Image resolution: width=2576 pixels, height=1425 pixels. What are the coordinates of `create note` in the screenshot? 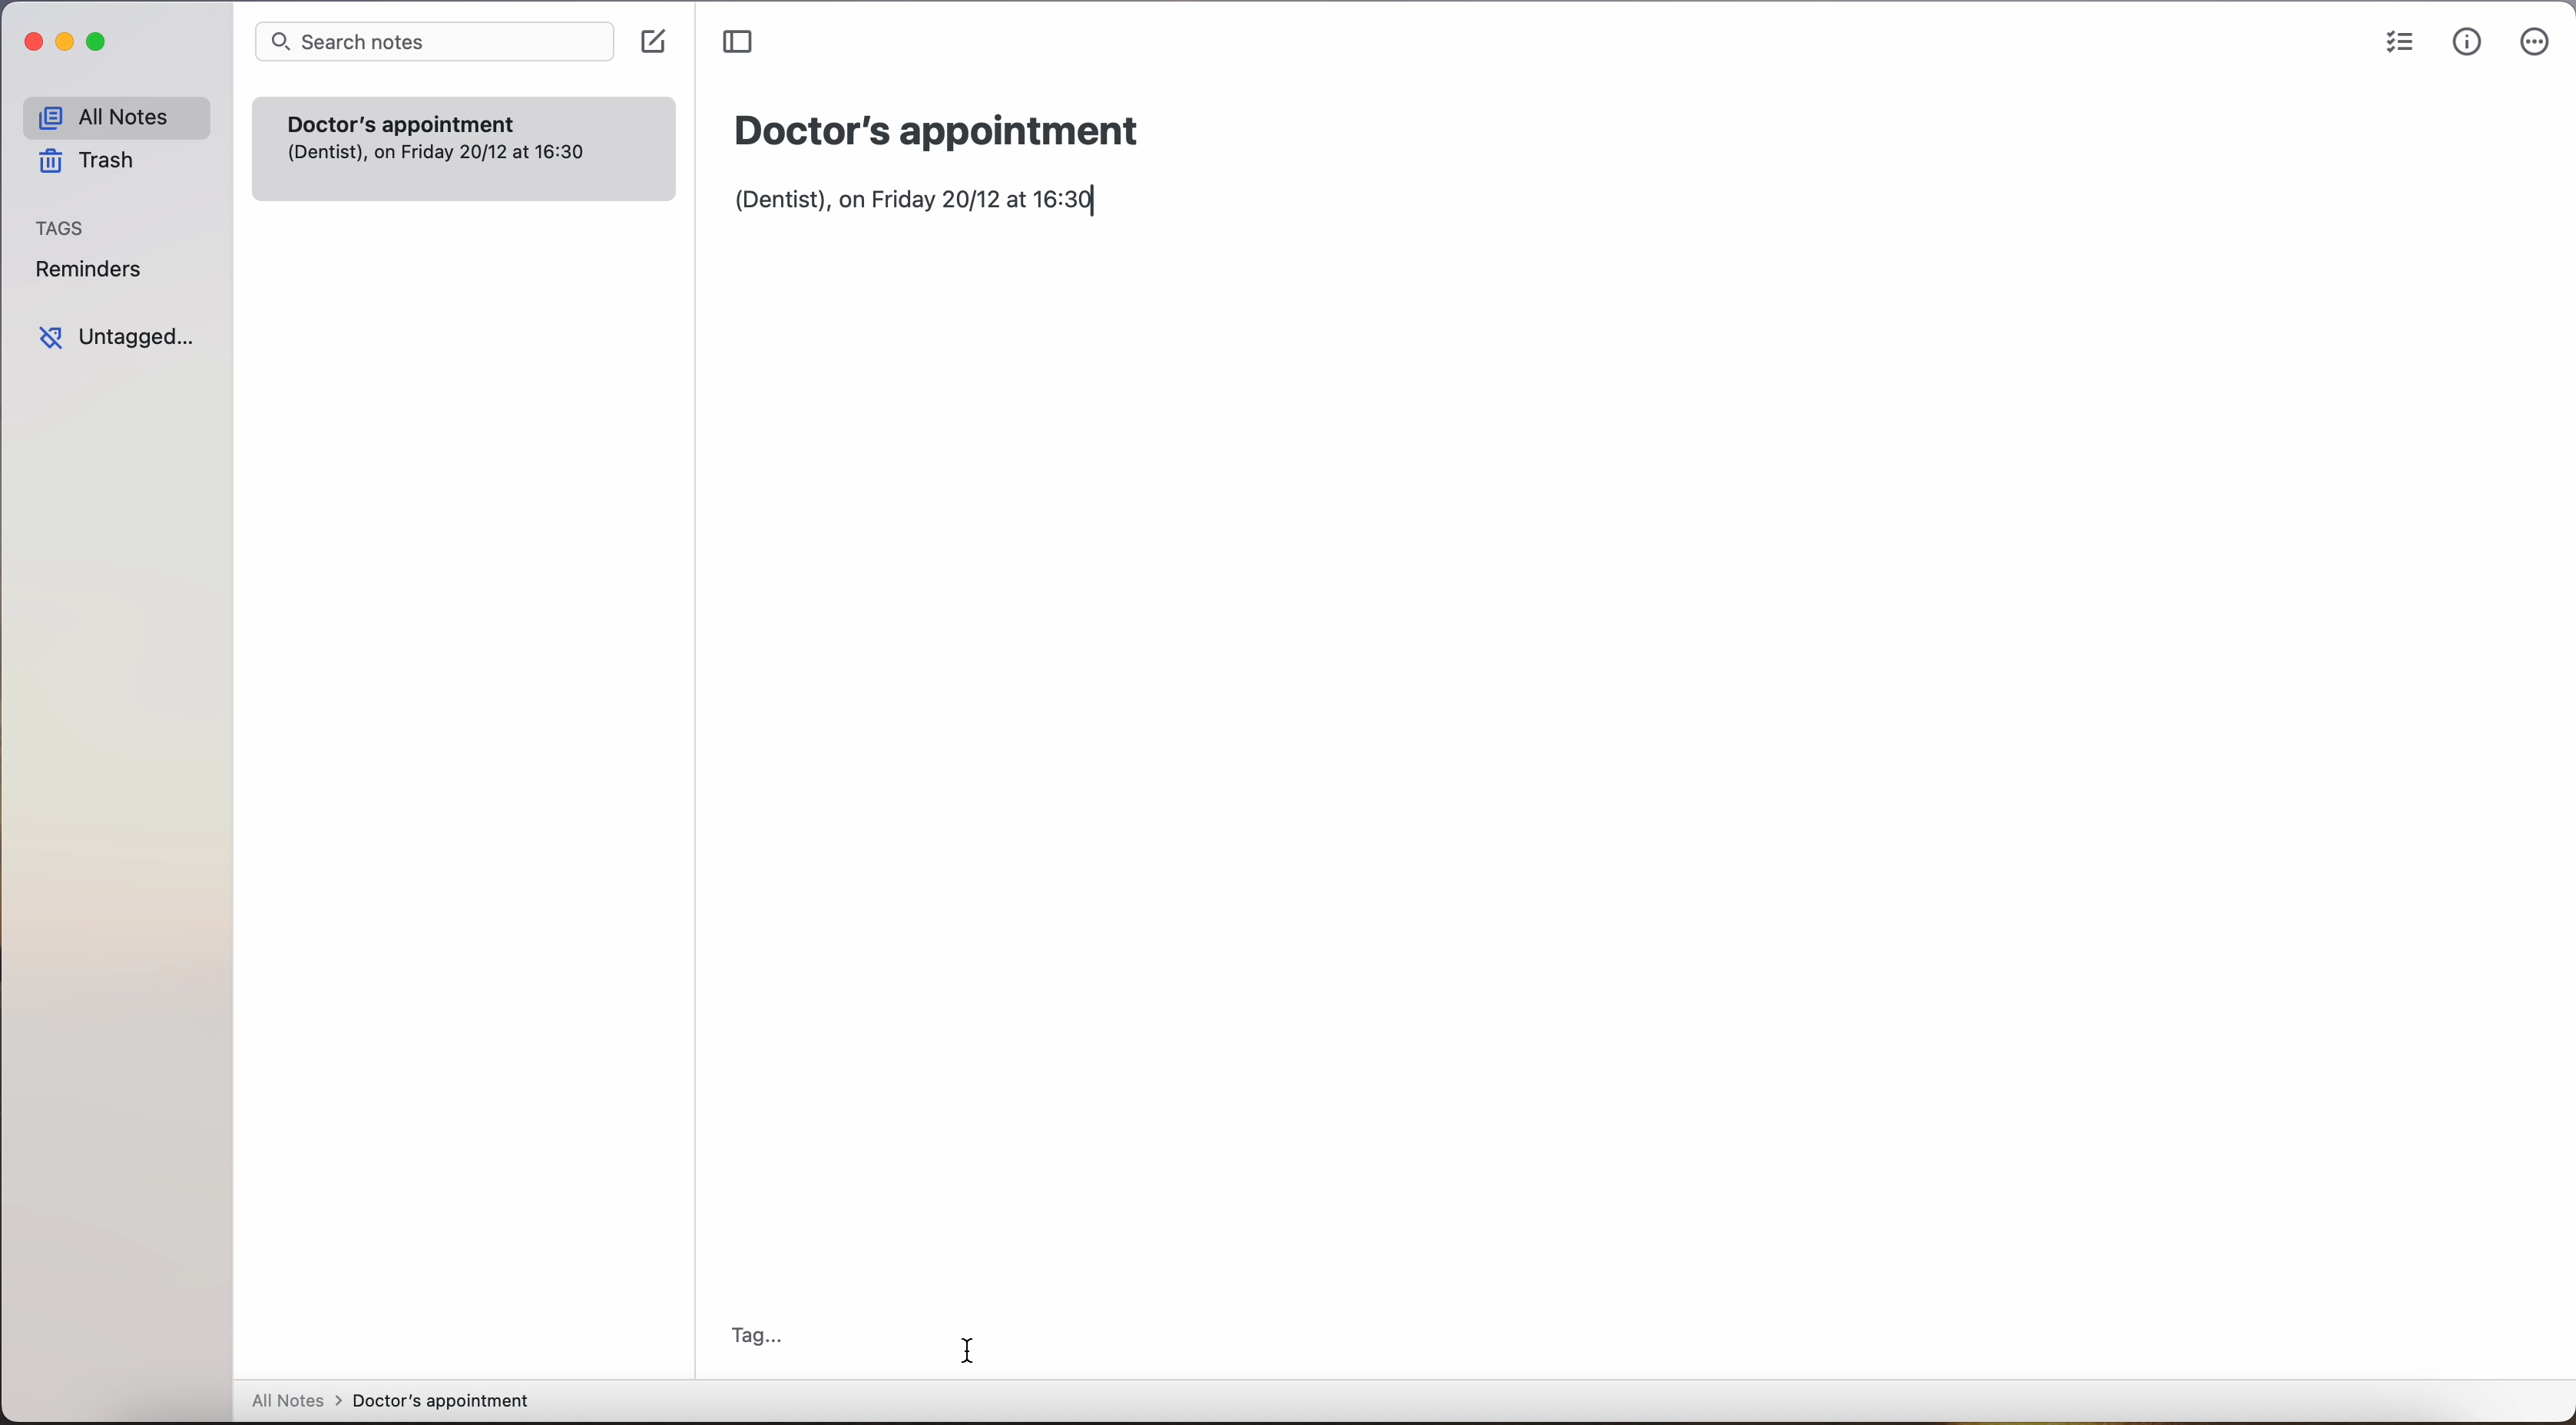 It's located at (652, 42).